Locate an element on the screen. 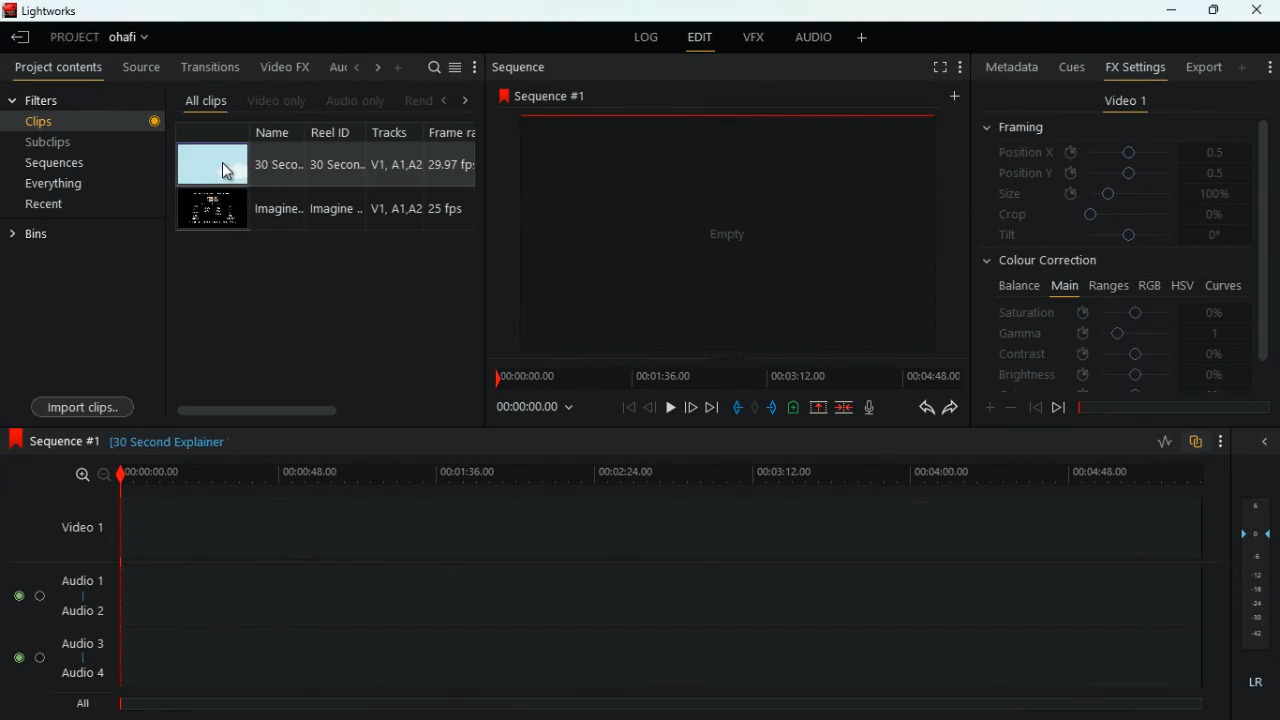 The image size is (1280, 720). cues is located at coordinates (1068, 68).